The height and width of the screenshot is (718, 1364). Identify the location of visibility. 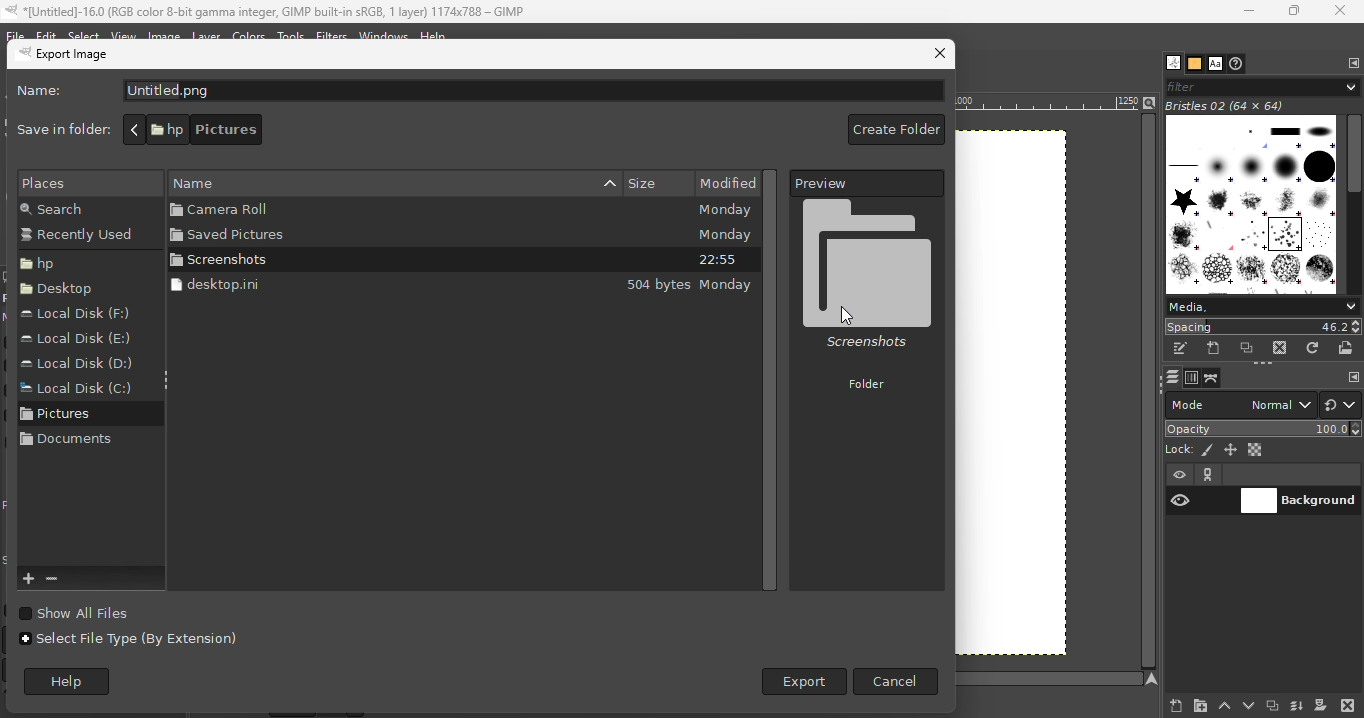
(1180, 501).